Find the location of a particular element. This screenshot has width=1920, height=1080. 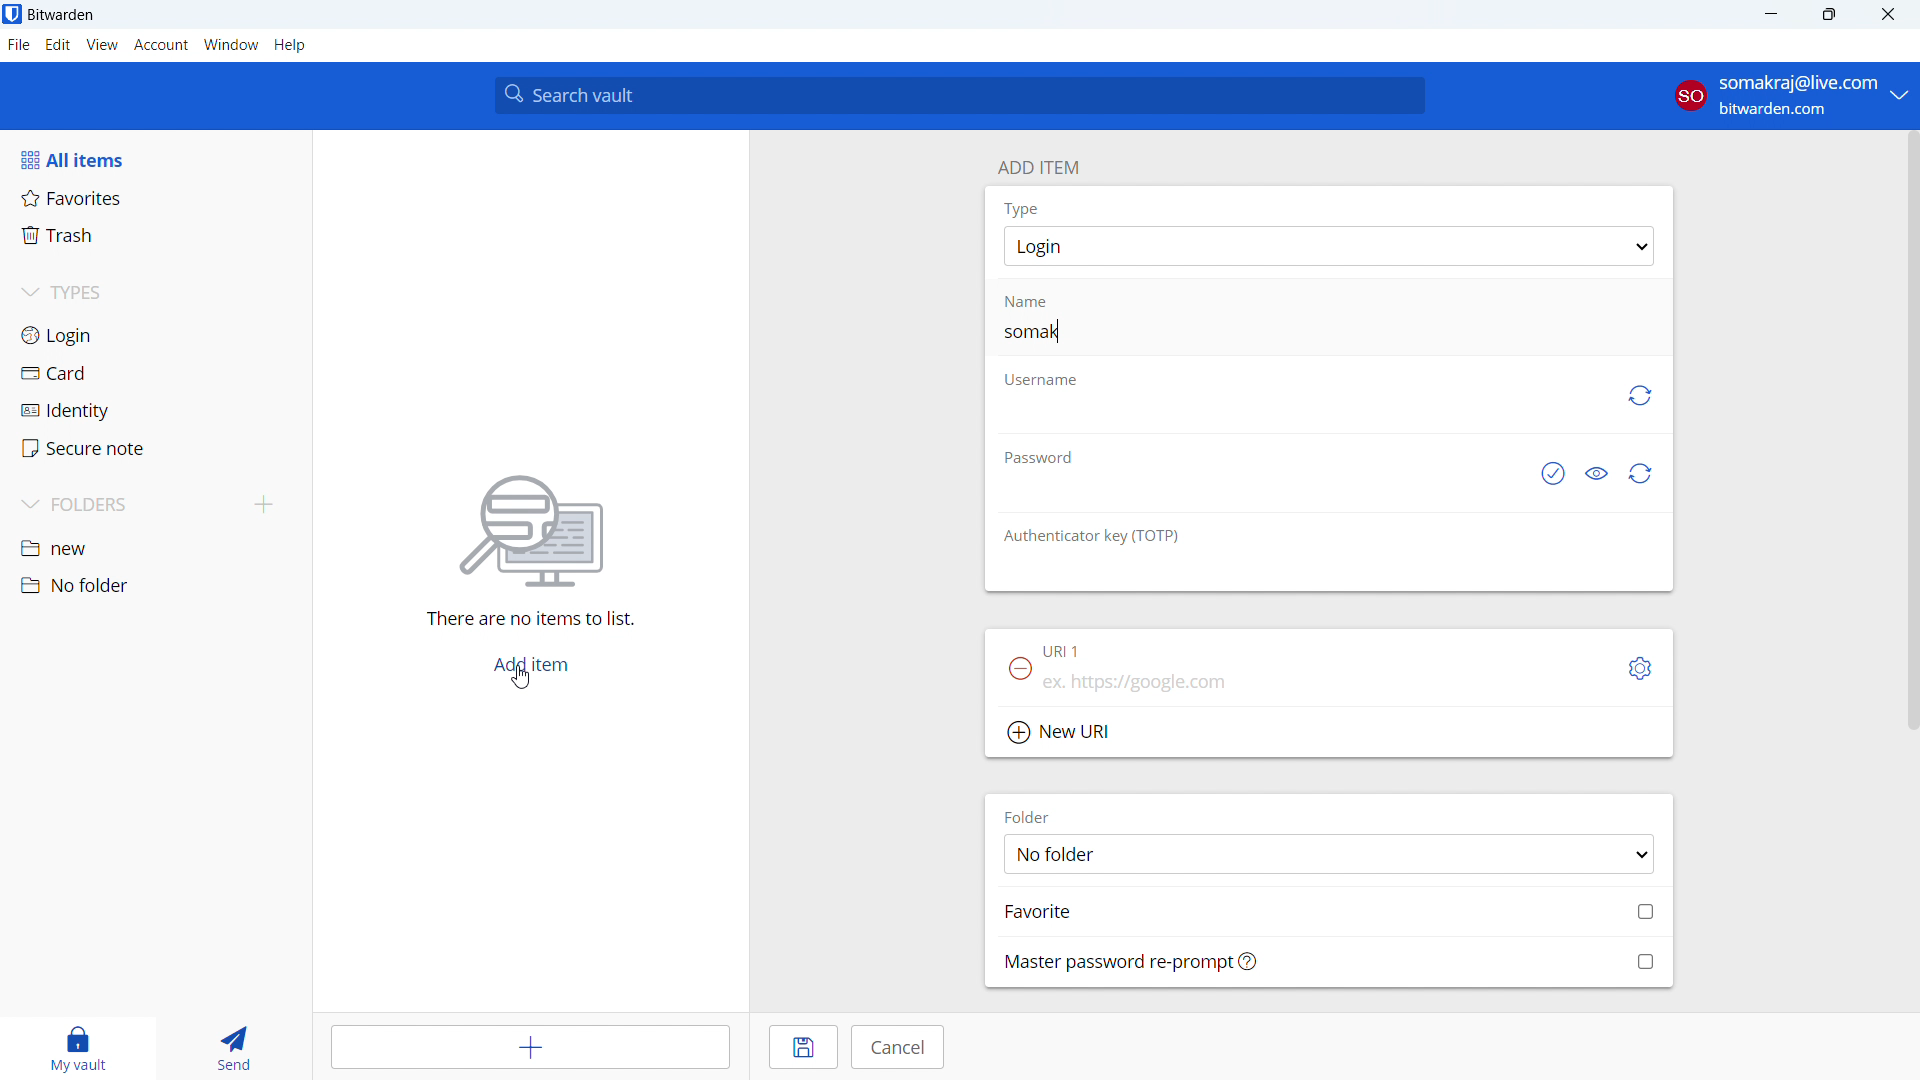

add username is located at coordinates (1298, 417).